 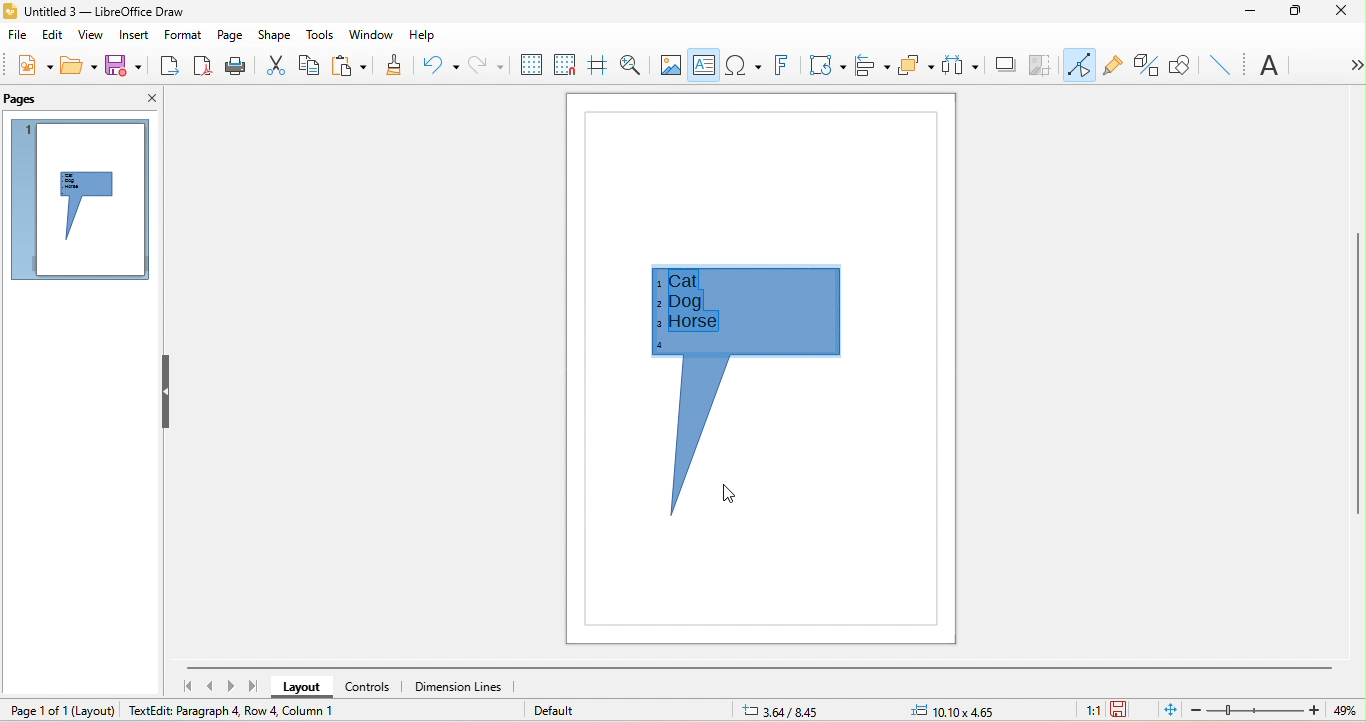 What do you see at coordinates (762, 666) in the screenshot?
I see `horizontal scroll bar` at bounding box center [762, 666].